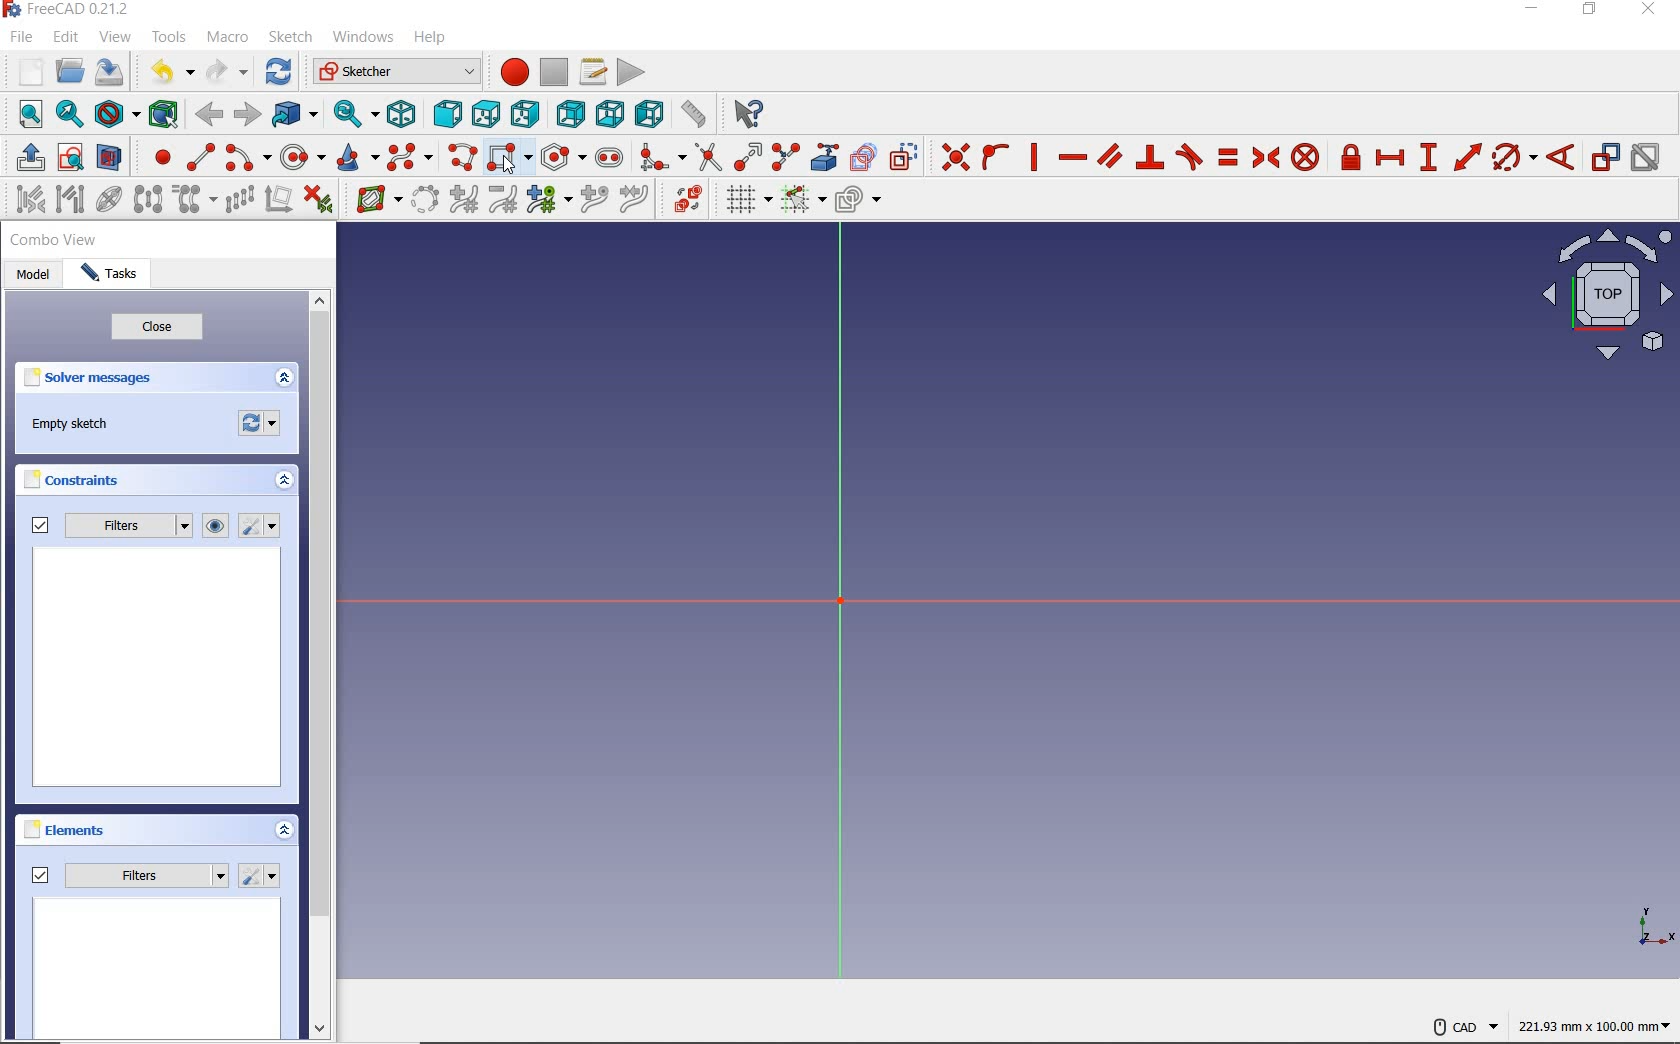  Describe the element at coordinates (1460, 1025) in the screenshot. I see `CAD Navigation style` at that location.